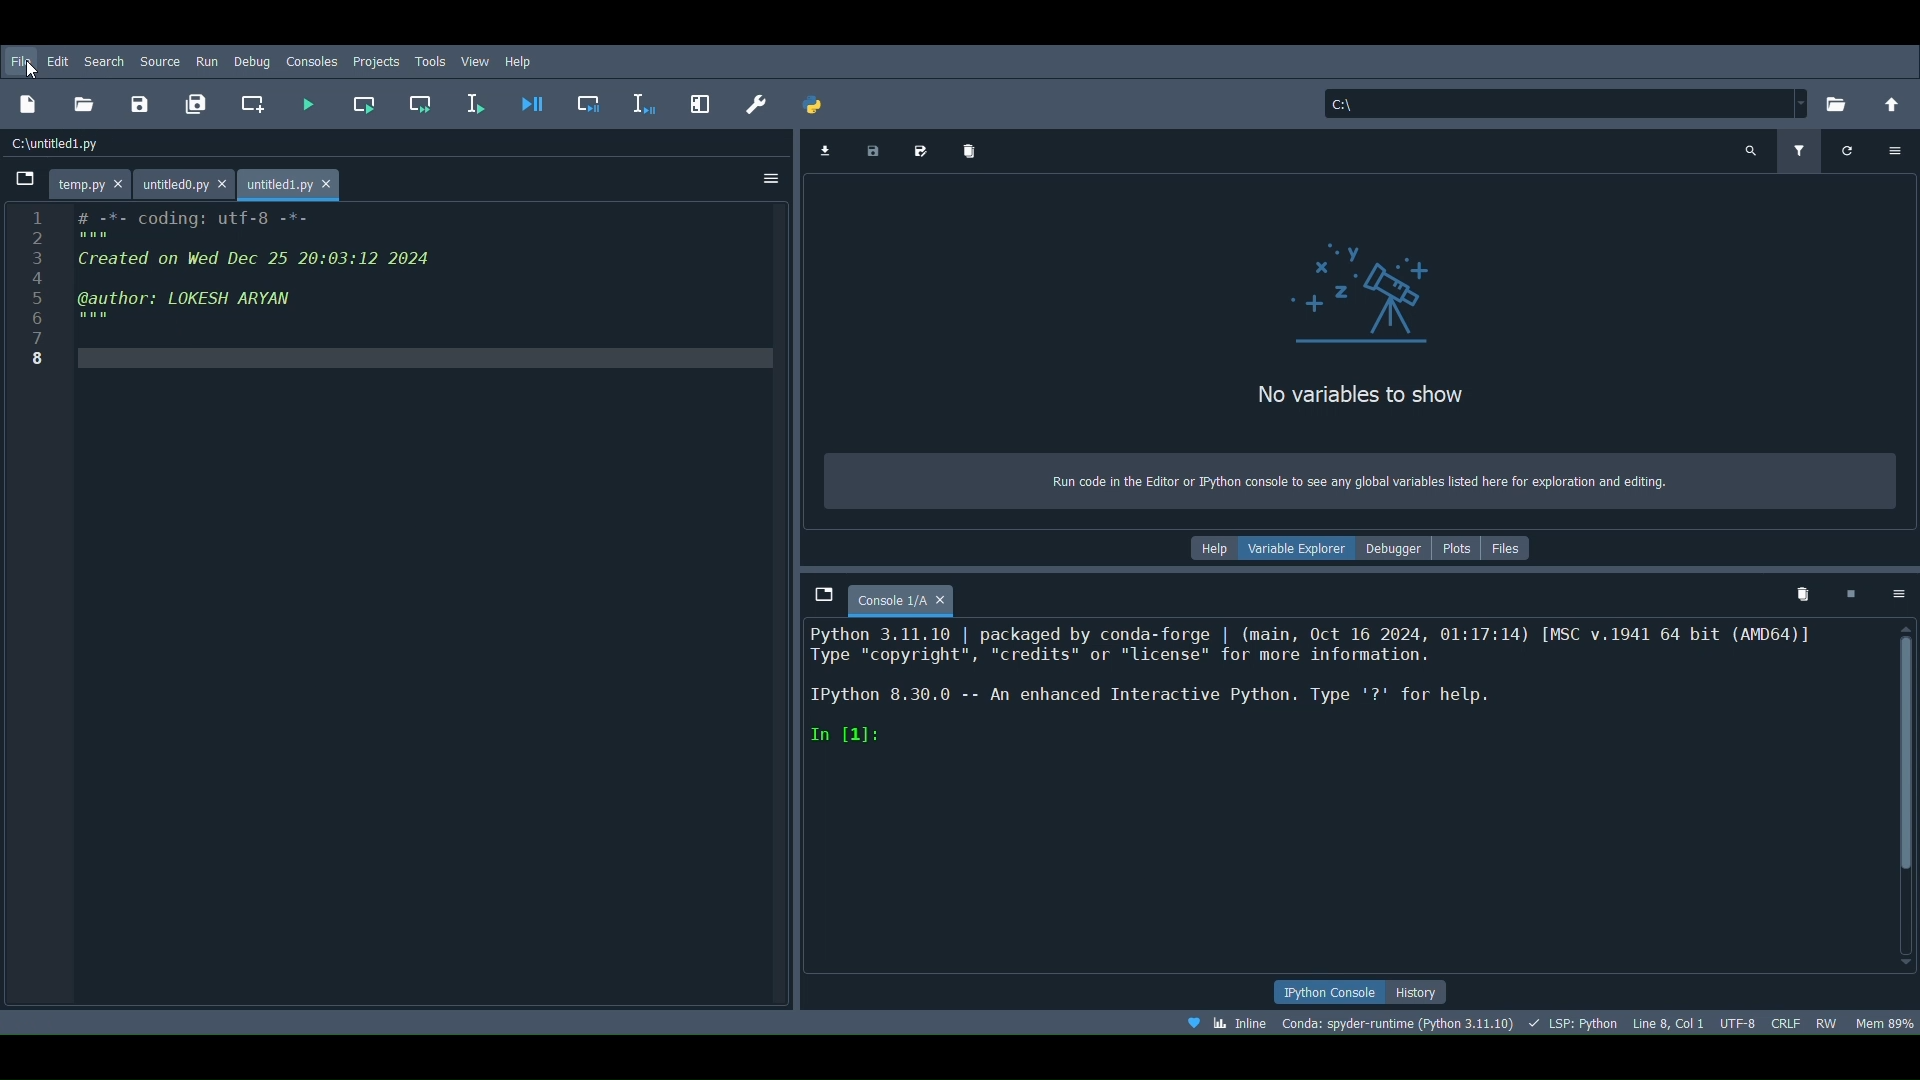  What do you see at coordinates (532, 100) in the screenshot?
I see `Debug file (Ctrl + F5)` at bounding box center [532, 100].